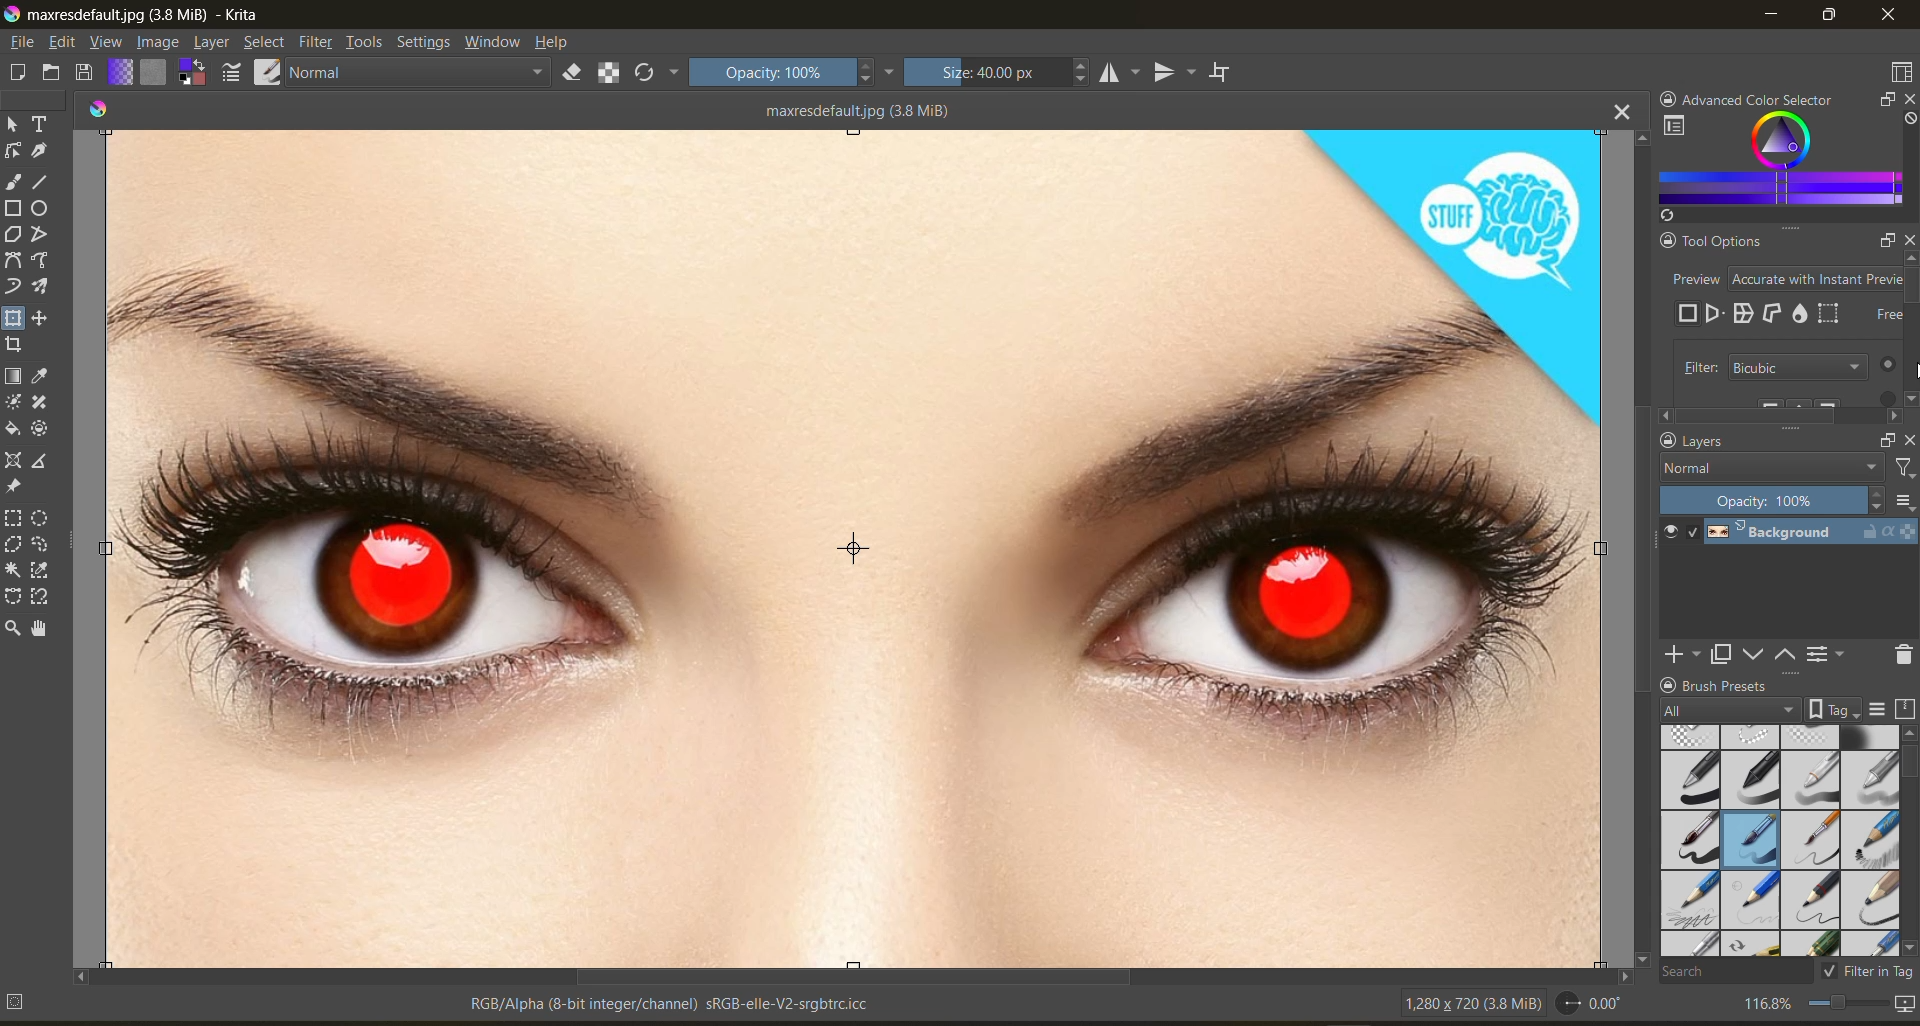 The width and height of the screenshot is (1920, 1026). What do you see at coordinates (234, 72) in the screenshot?
I see `edit brush settings` at bounding box center [234, 72].